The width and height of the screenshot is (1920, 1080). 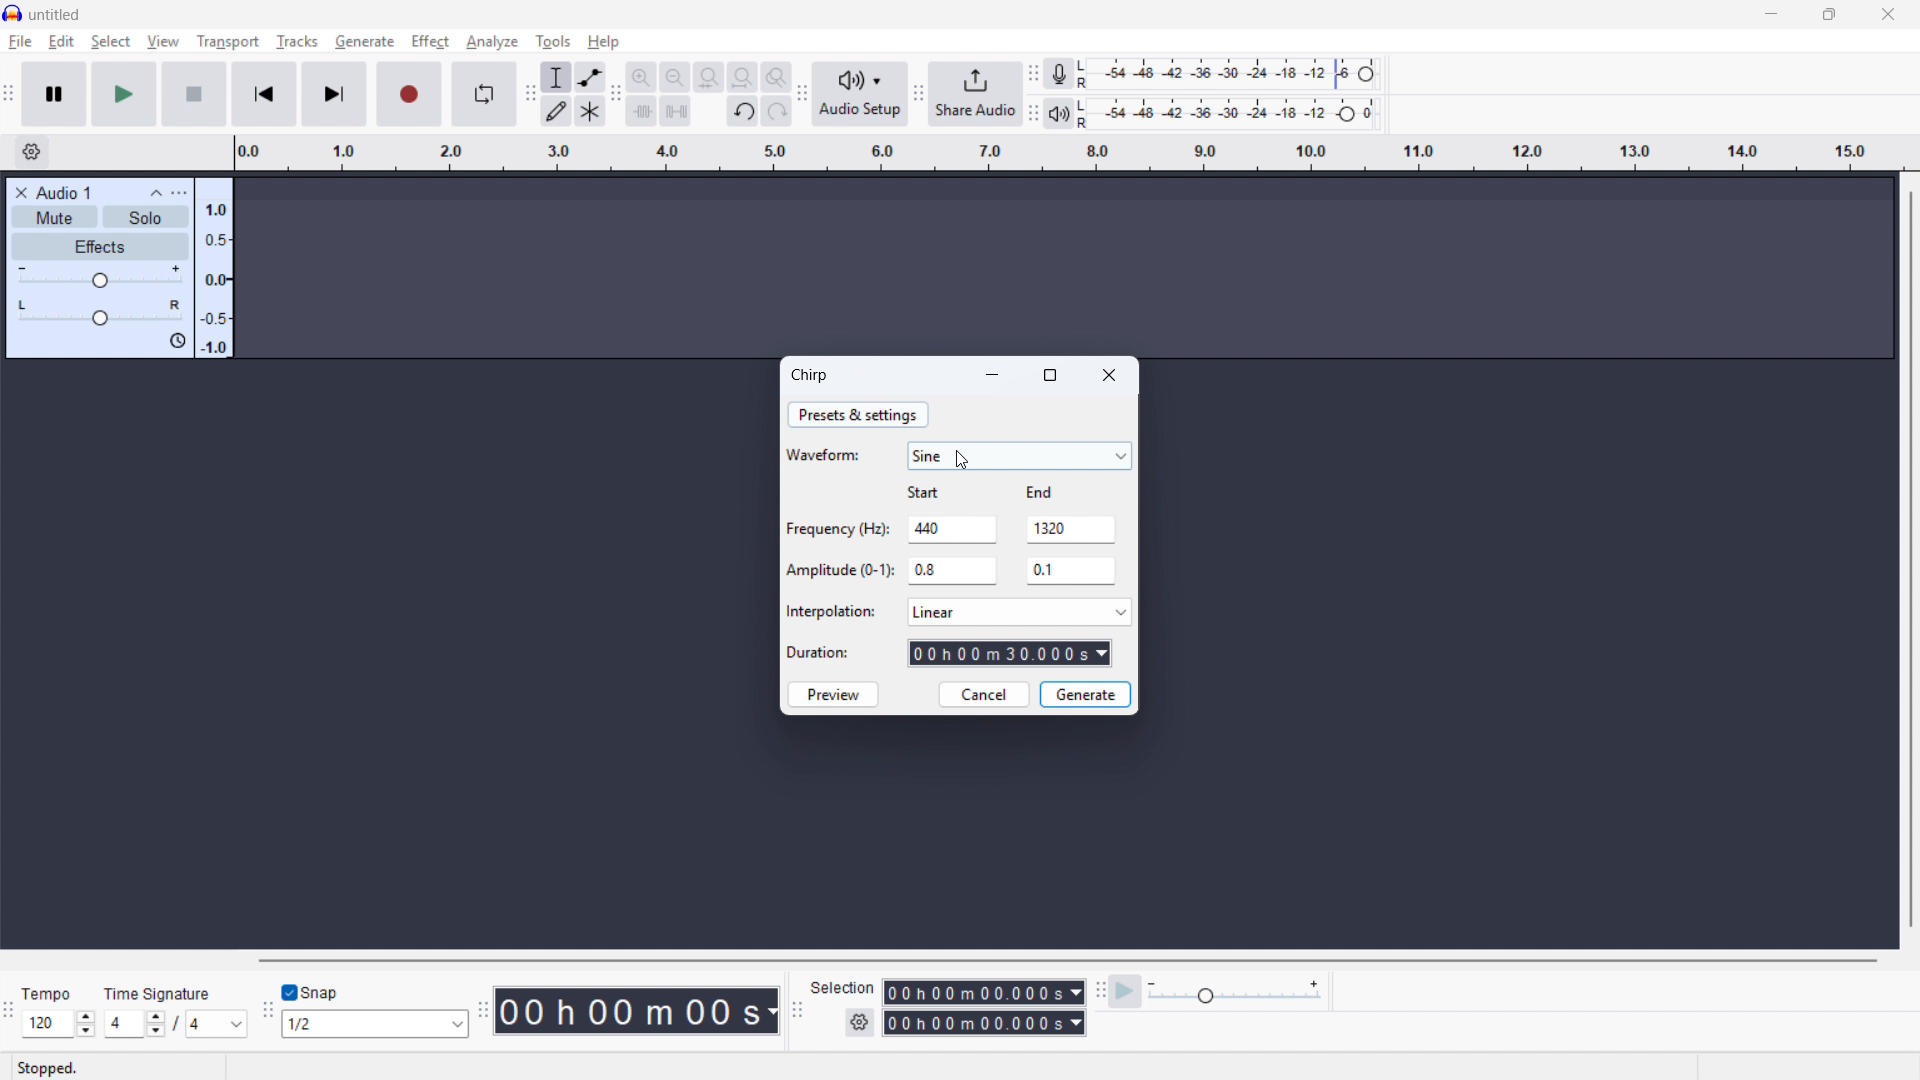 I want to click on Recording metre toolbar, so click(x=1033, y=73).